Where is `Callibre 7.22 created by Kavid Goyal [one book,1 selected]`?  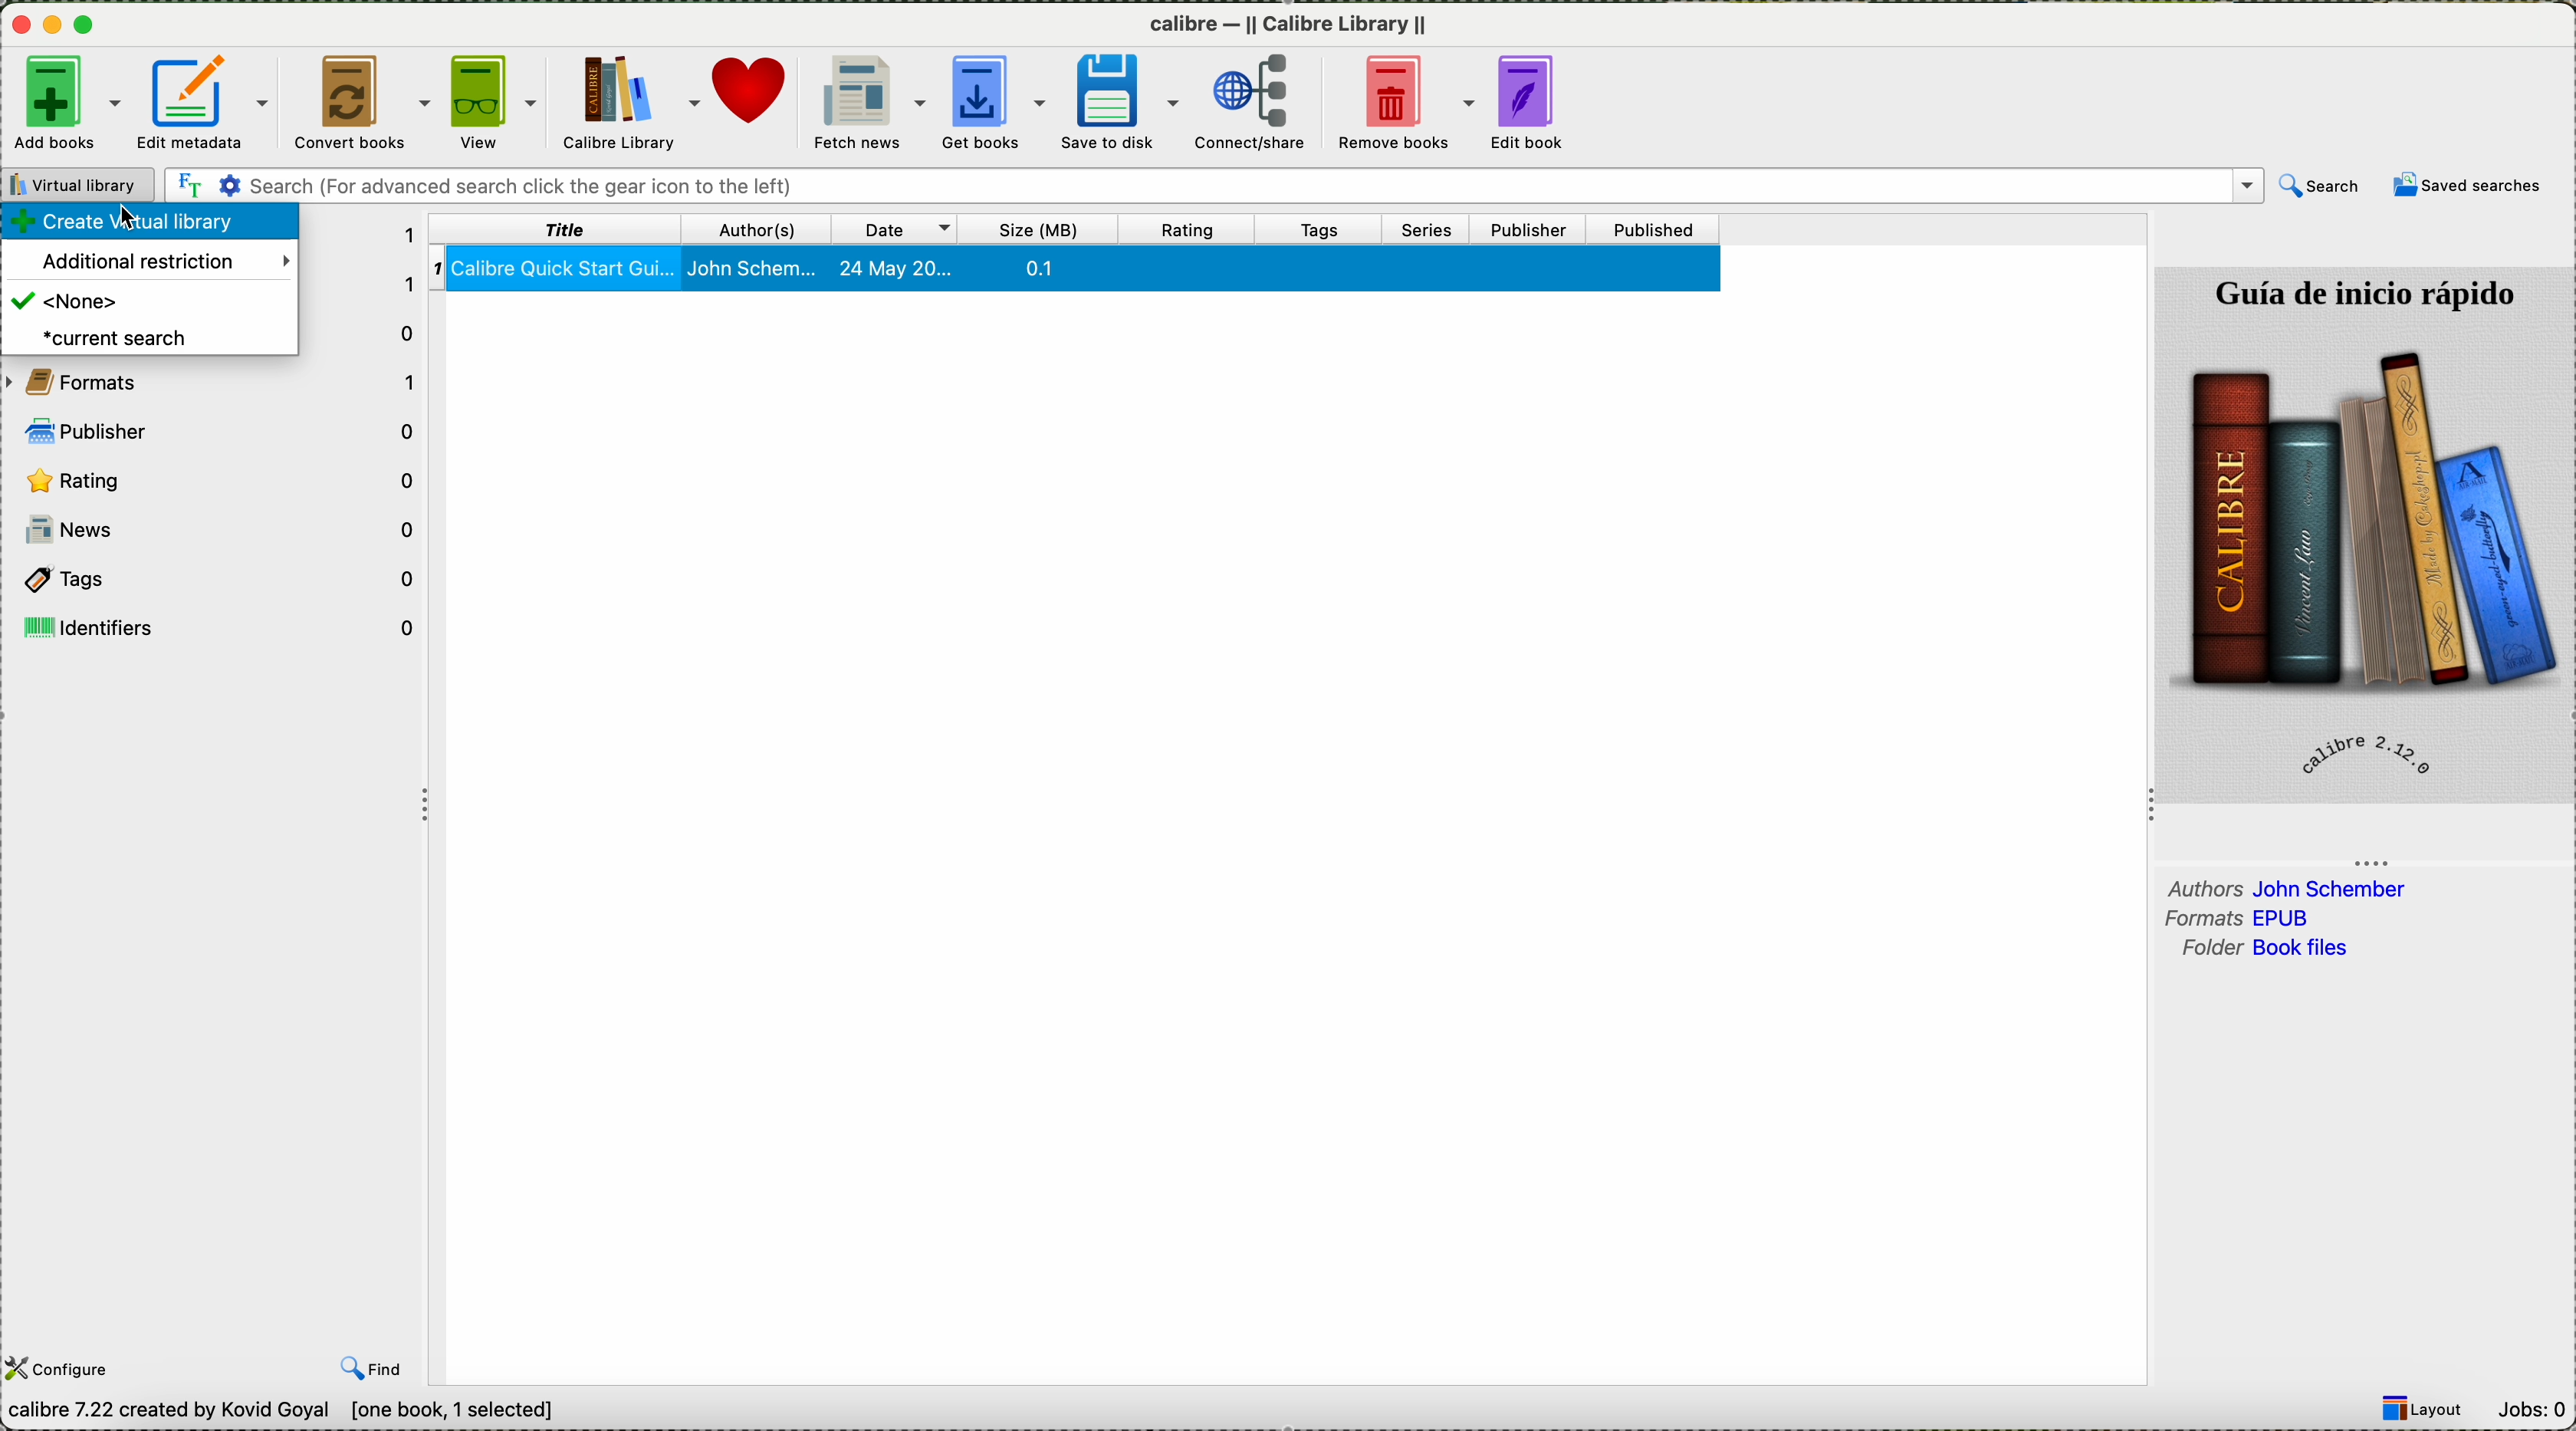
Callibre 7.22 created by Kavid Goyal [one book,1 selected] is located at coordinates (282, 1412).